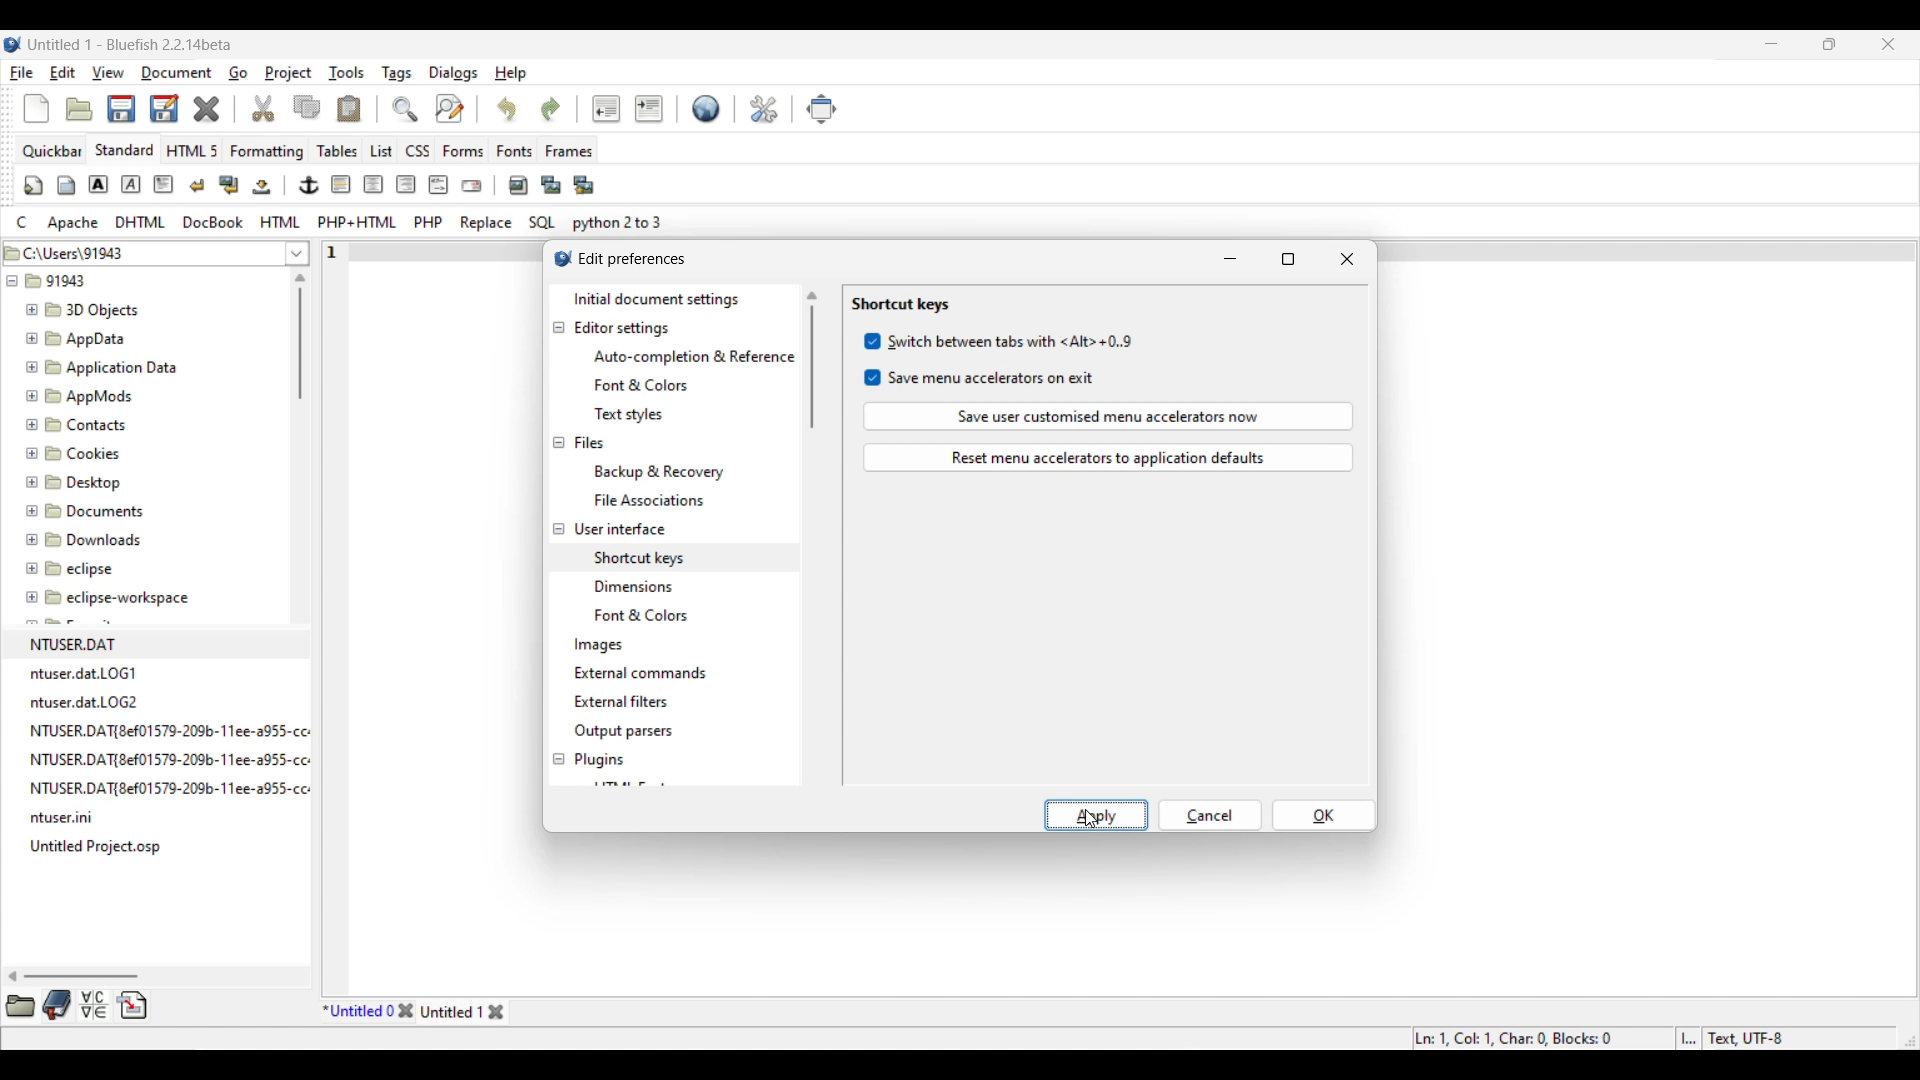 The image size is (1920, 1080). Describe the element at coordinates (349, 108) in the screenshot. I see `Paste` at that location.